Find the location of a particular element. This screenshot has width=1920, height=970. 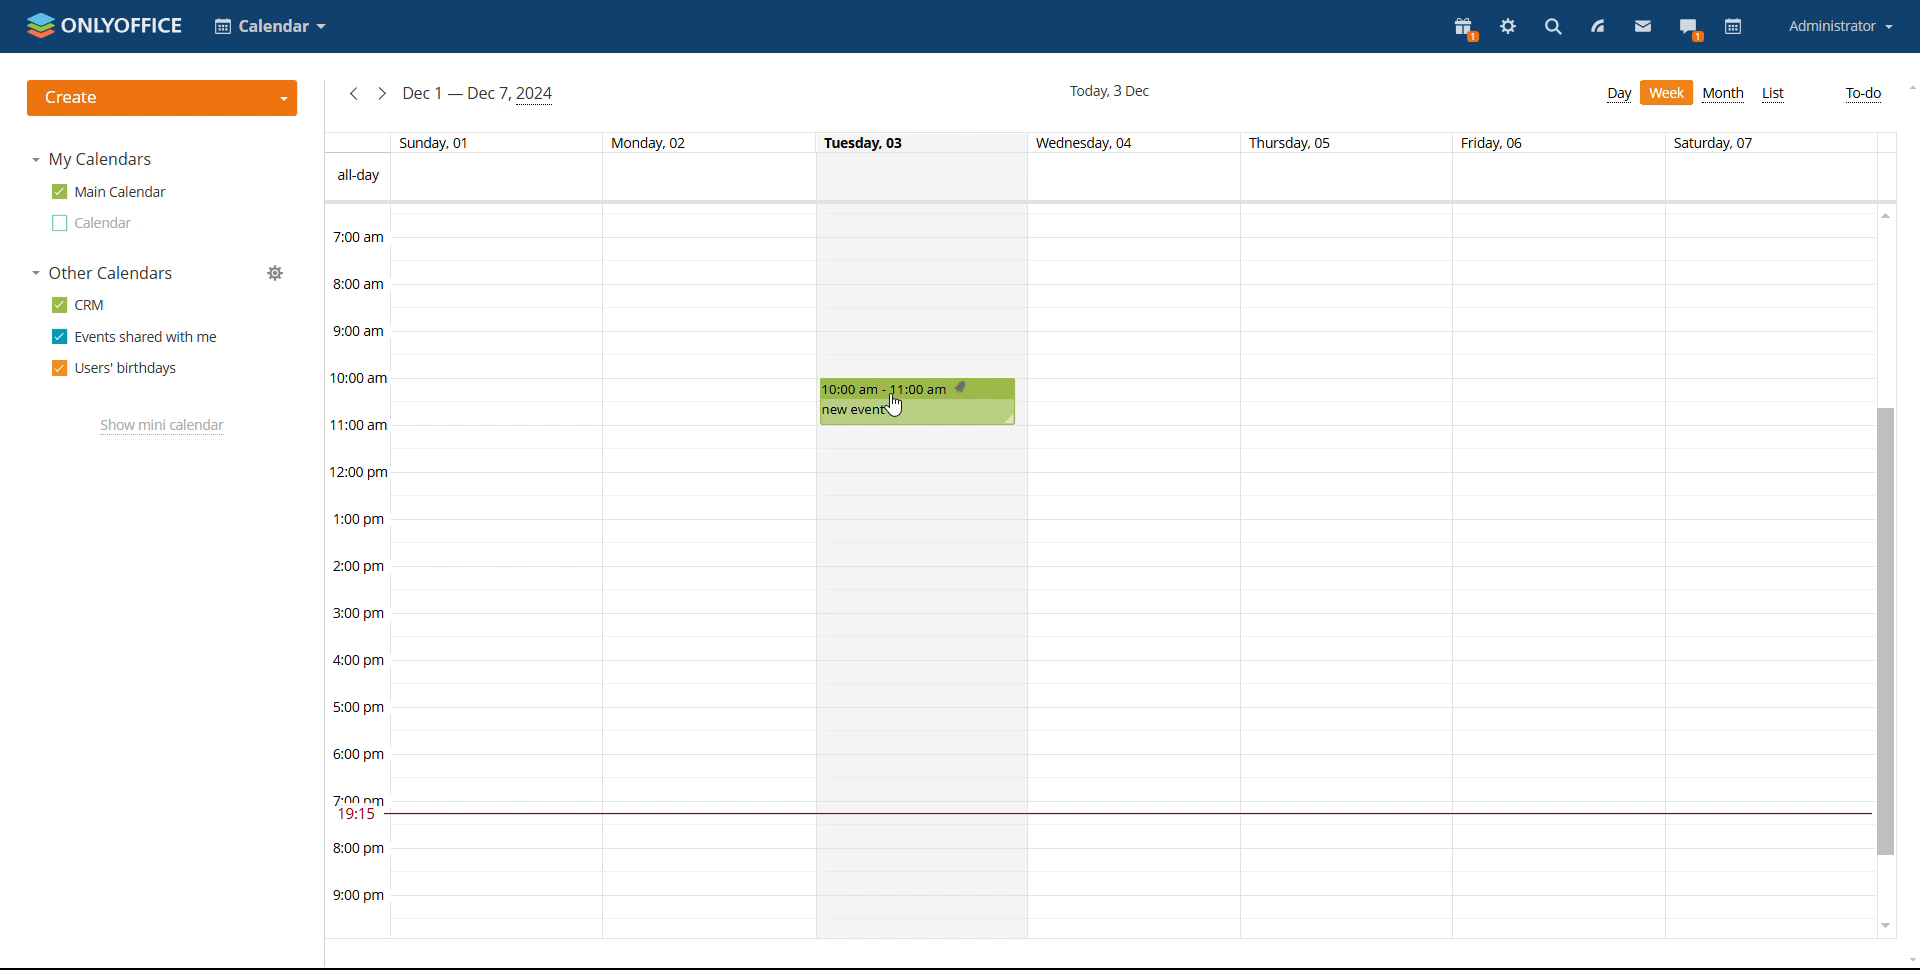

Wednesday, 04 is located at coordinates (1089, 144).